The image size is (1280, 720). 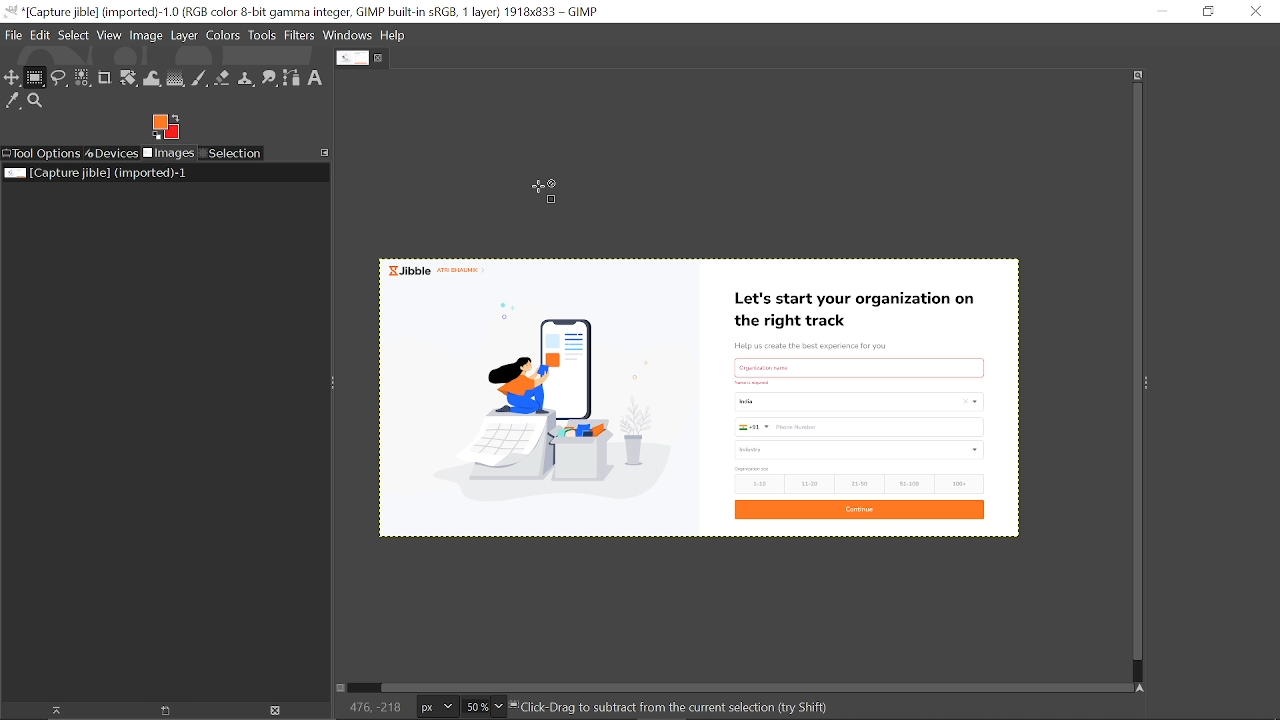 I want to click on Edit, so click(x=40, y=34).